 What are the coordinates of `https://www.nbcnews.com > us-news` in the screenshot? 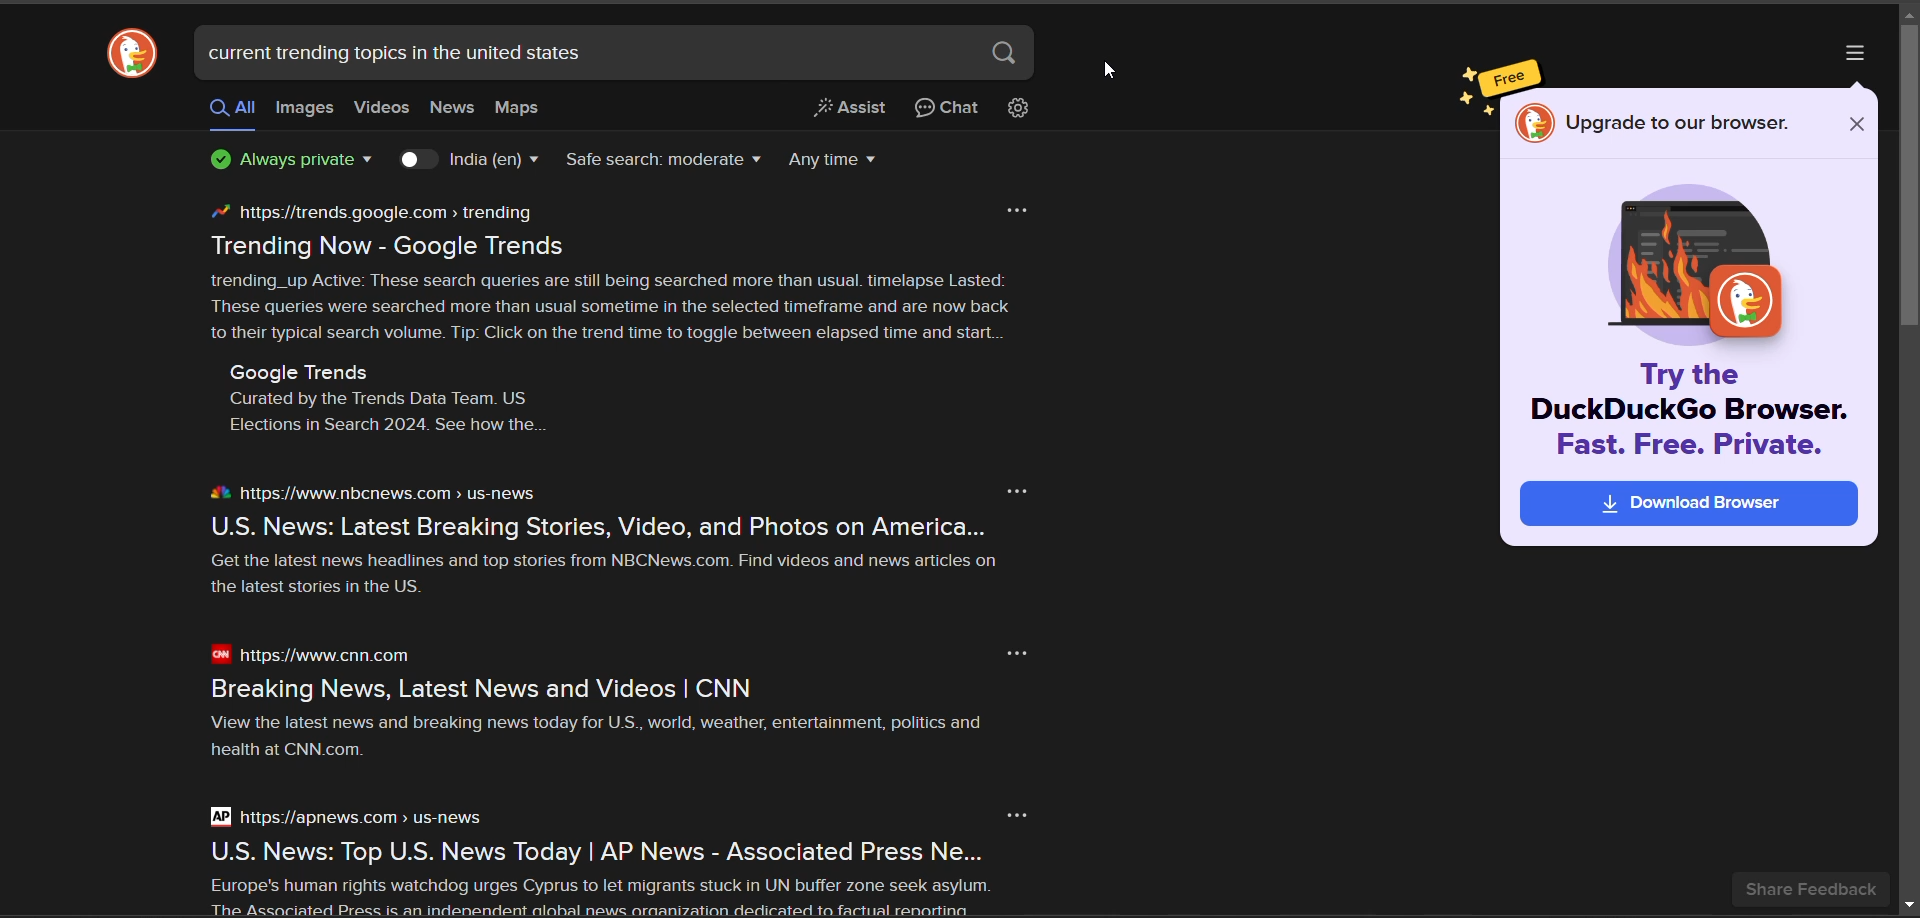 It's located at (388, 491).